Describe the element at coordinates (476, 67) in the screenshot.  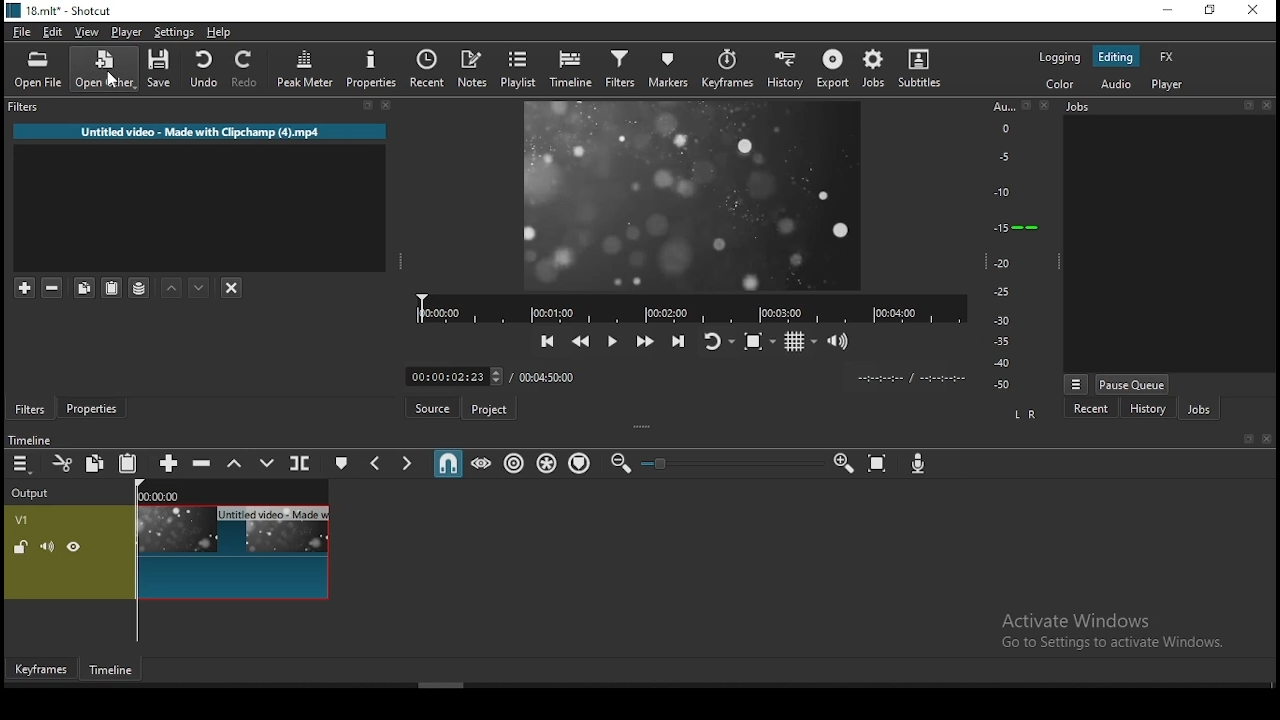
I see `notes` at that location.